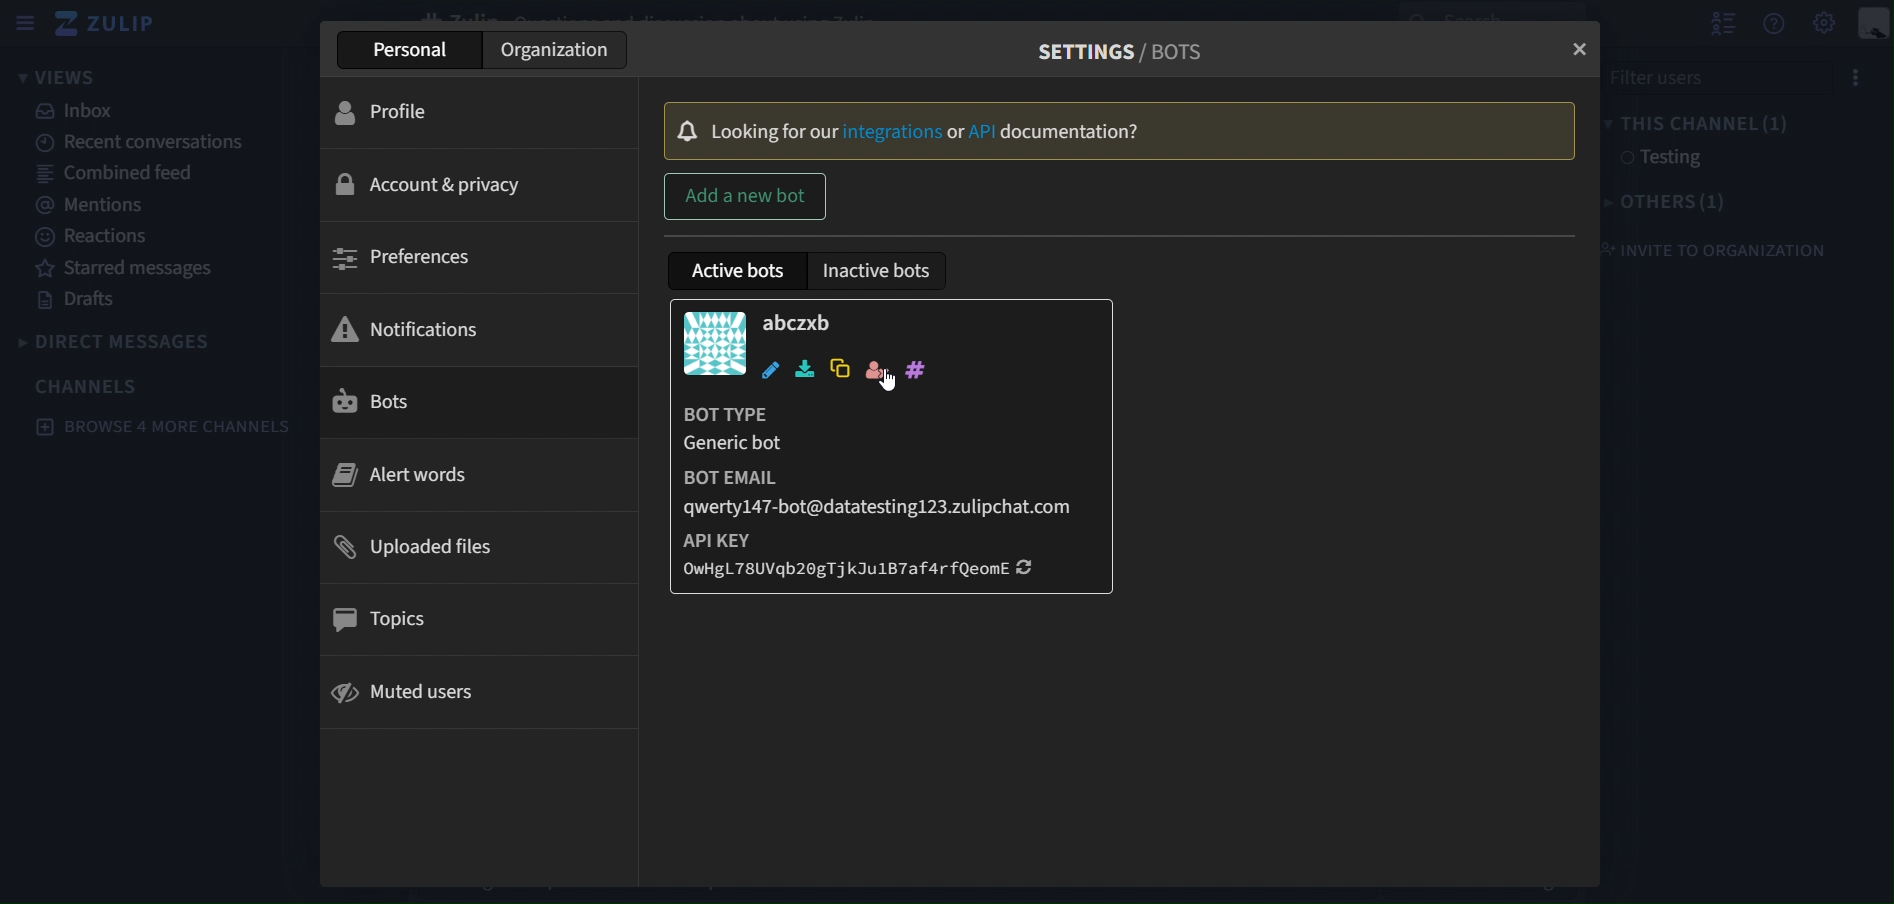 The width and height of the screenshot is (1894, 904). What do you see at coordinates (1773, 28) in the screenshot?
I see `get help` at bounding box center [1773, 28].